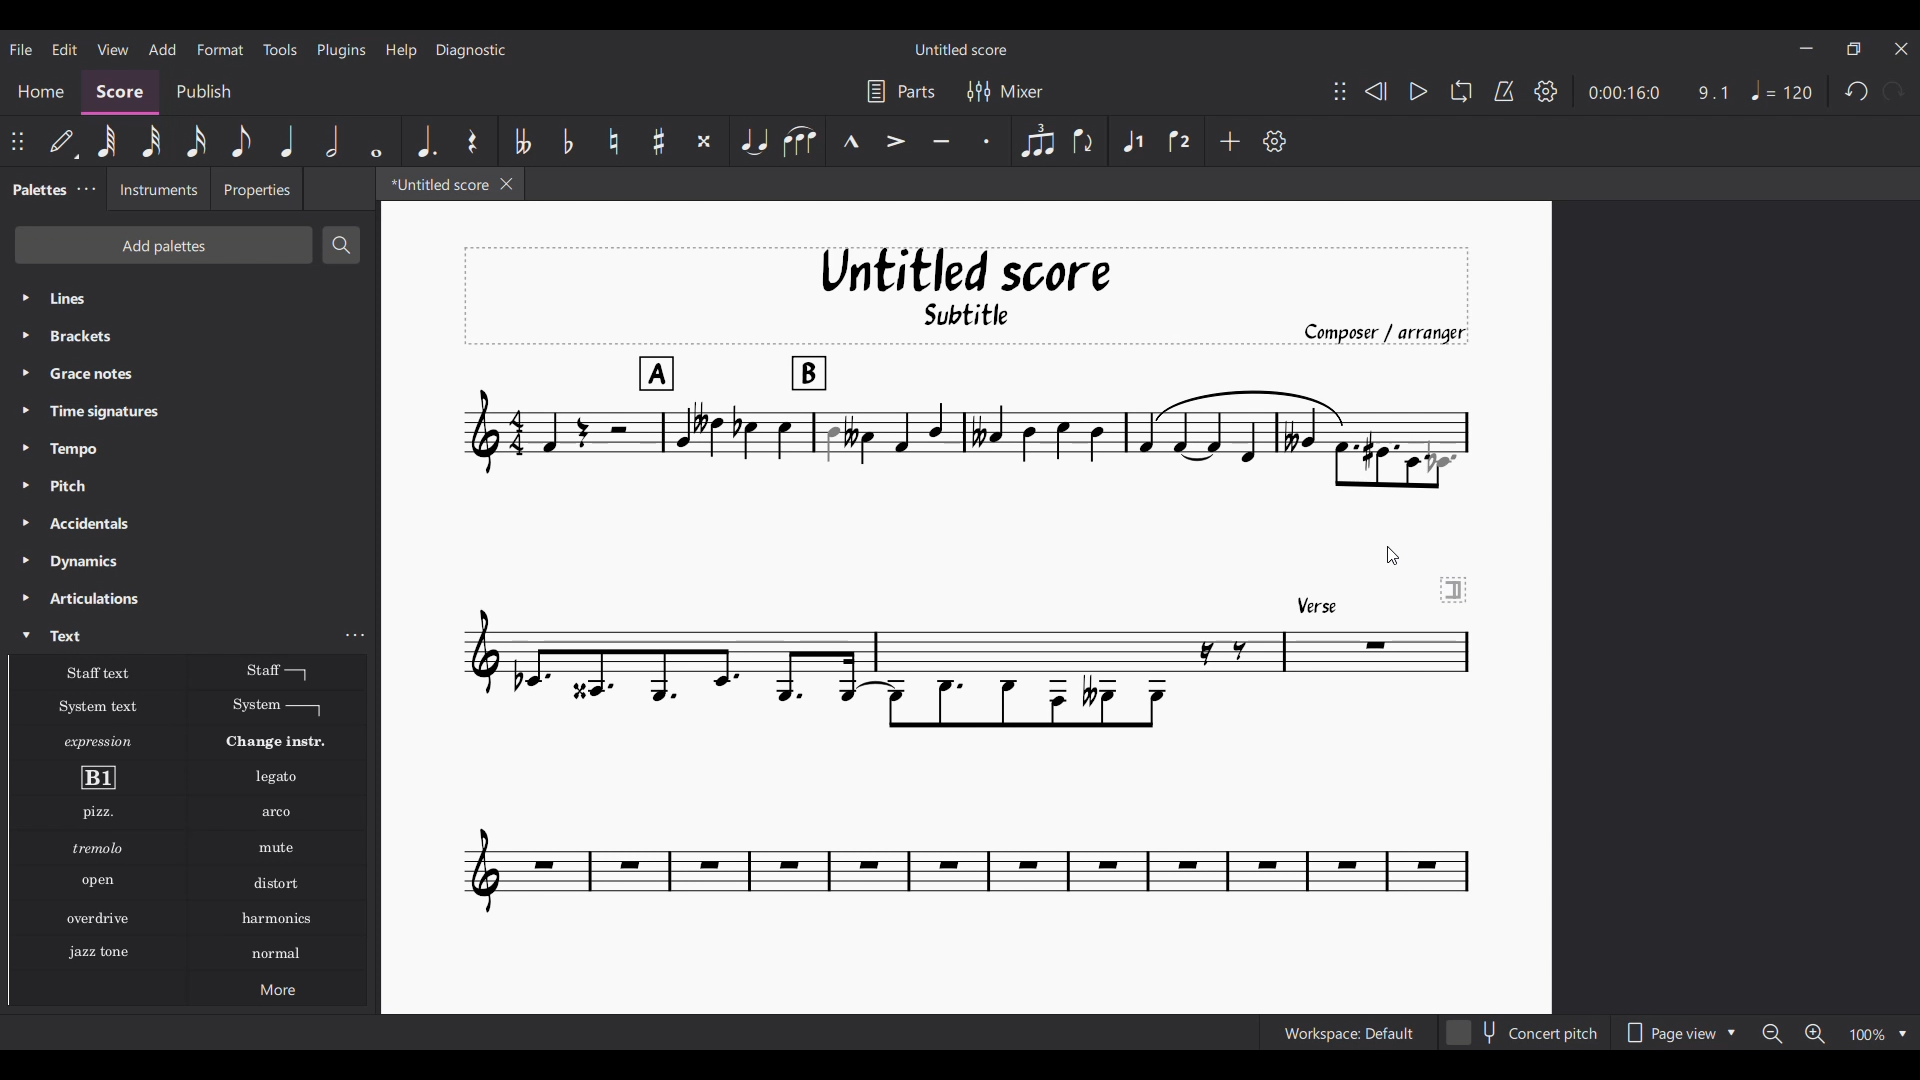 Image resolution: width=1920 pixels, height=1080 pixels. Describe the element at coordinates (1678, 1032) in the screenshot. I see `Page view options` at that location.